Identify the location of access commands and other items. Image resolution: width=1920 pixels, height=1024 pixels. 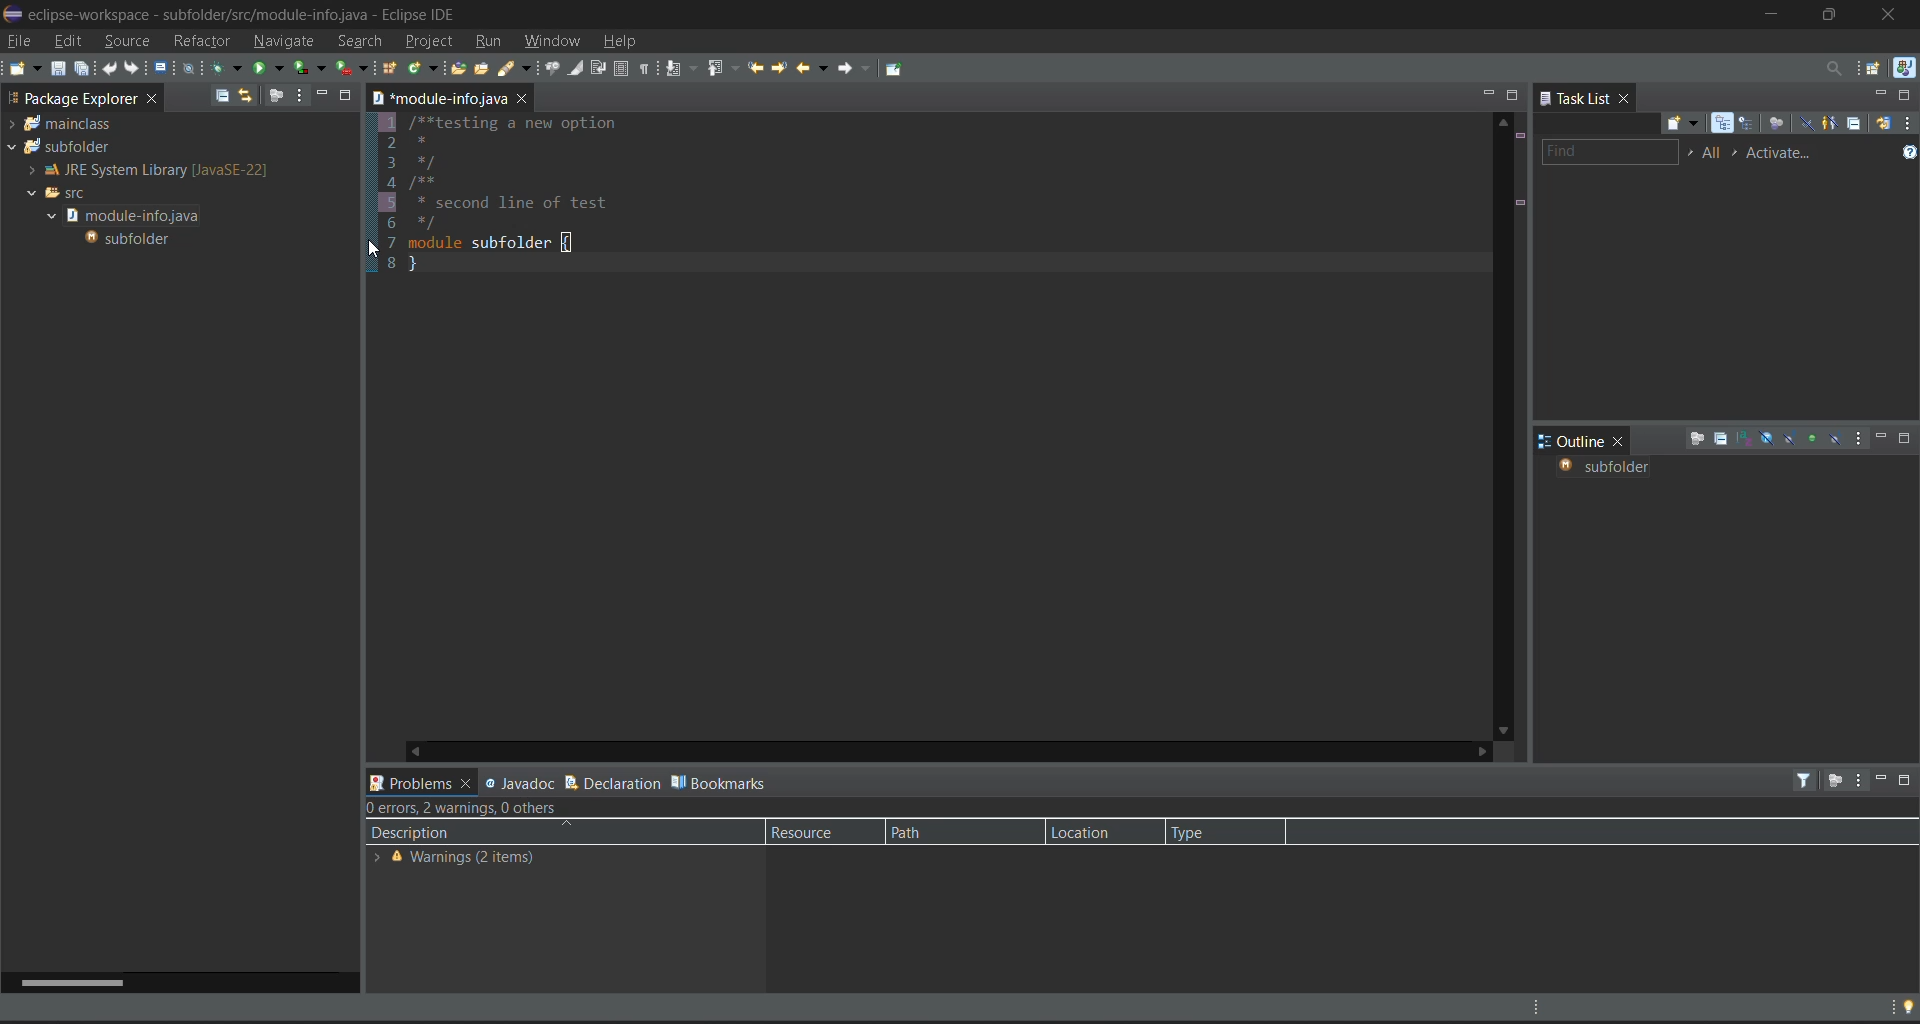
(1833, 68).